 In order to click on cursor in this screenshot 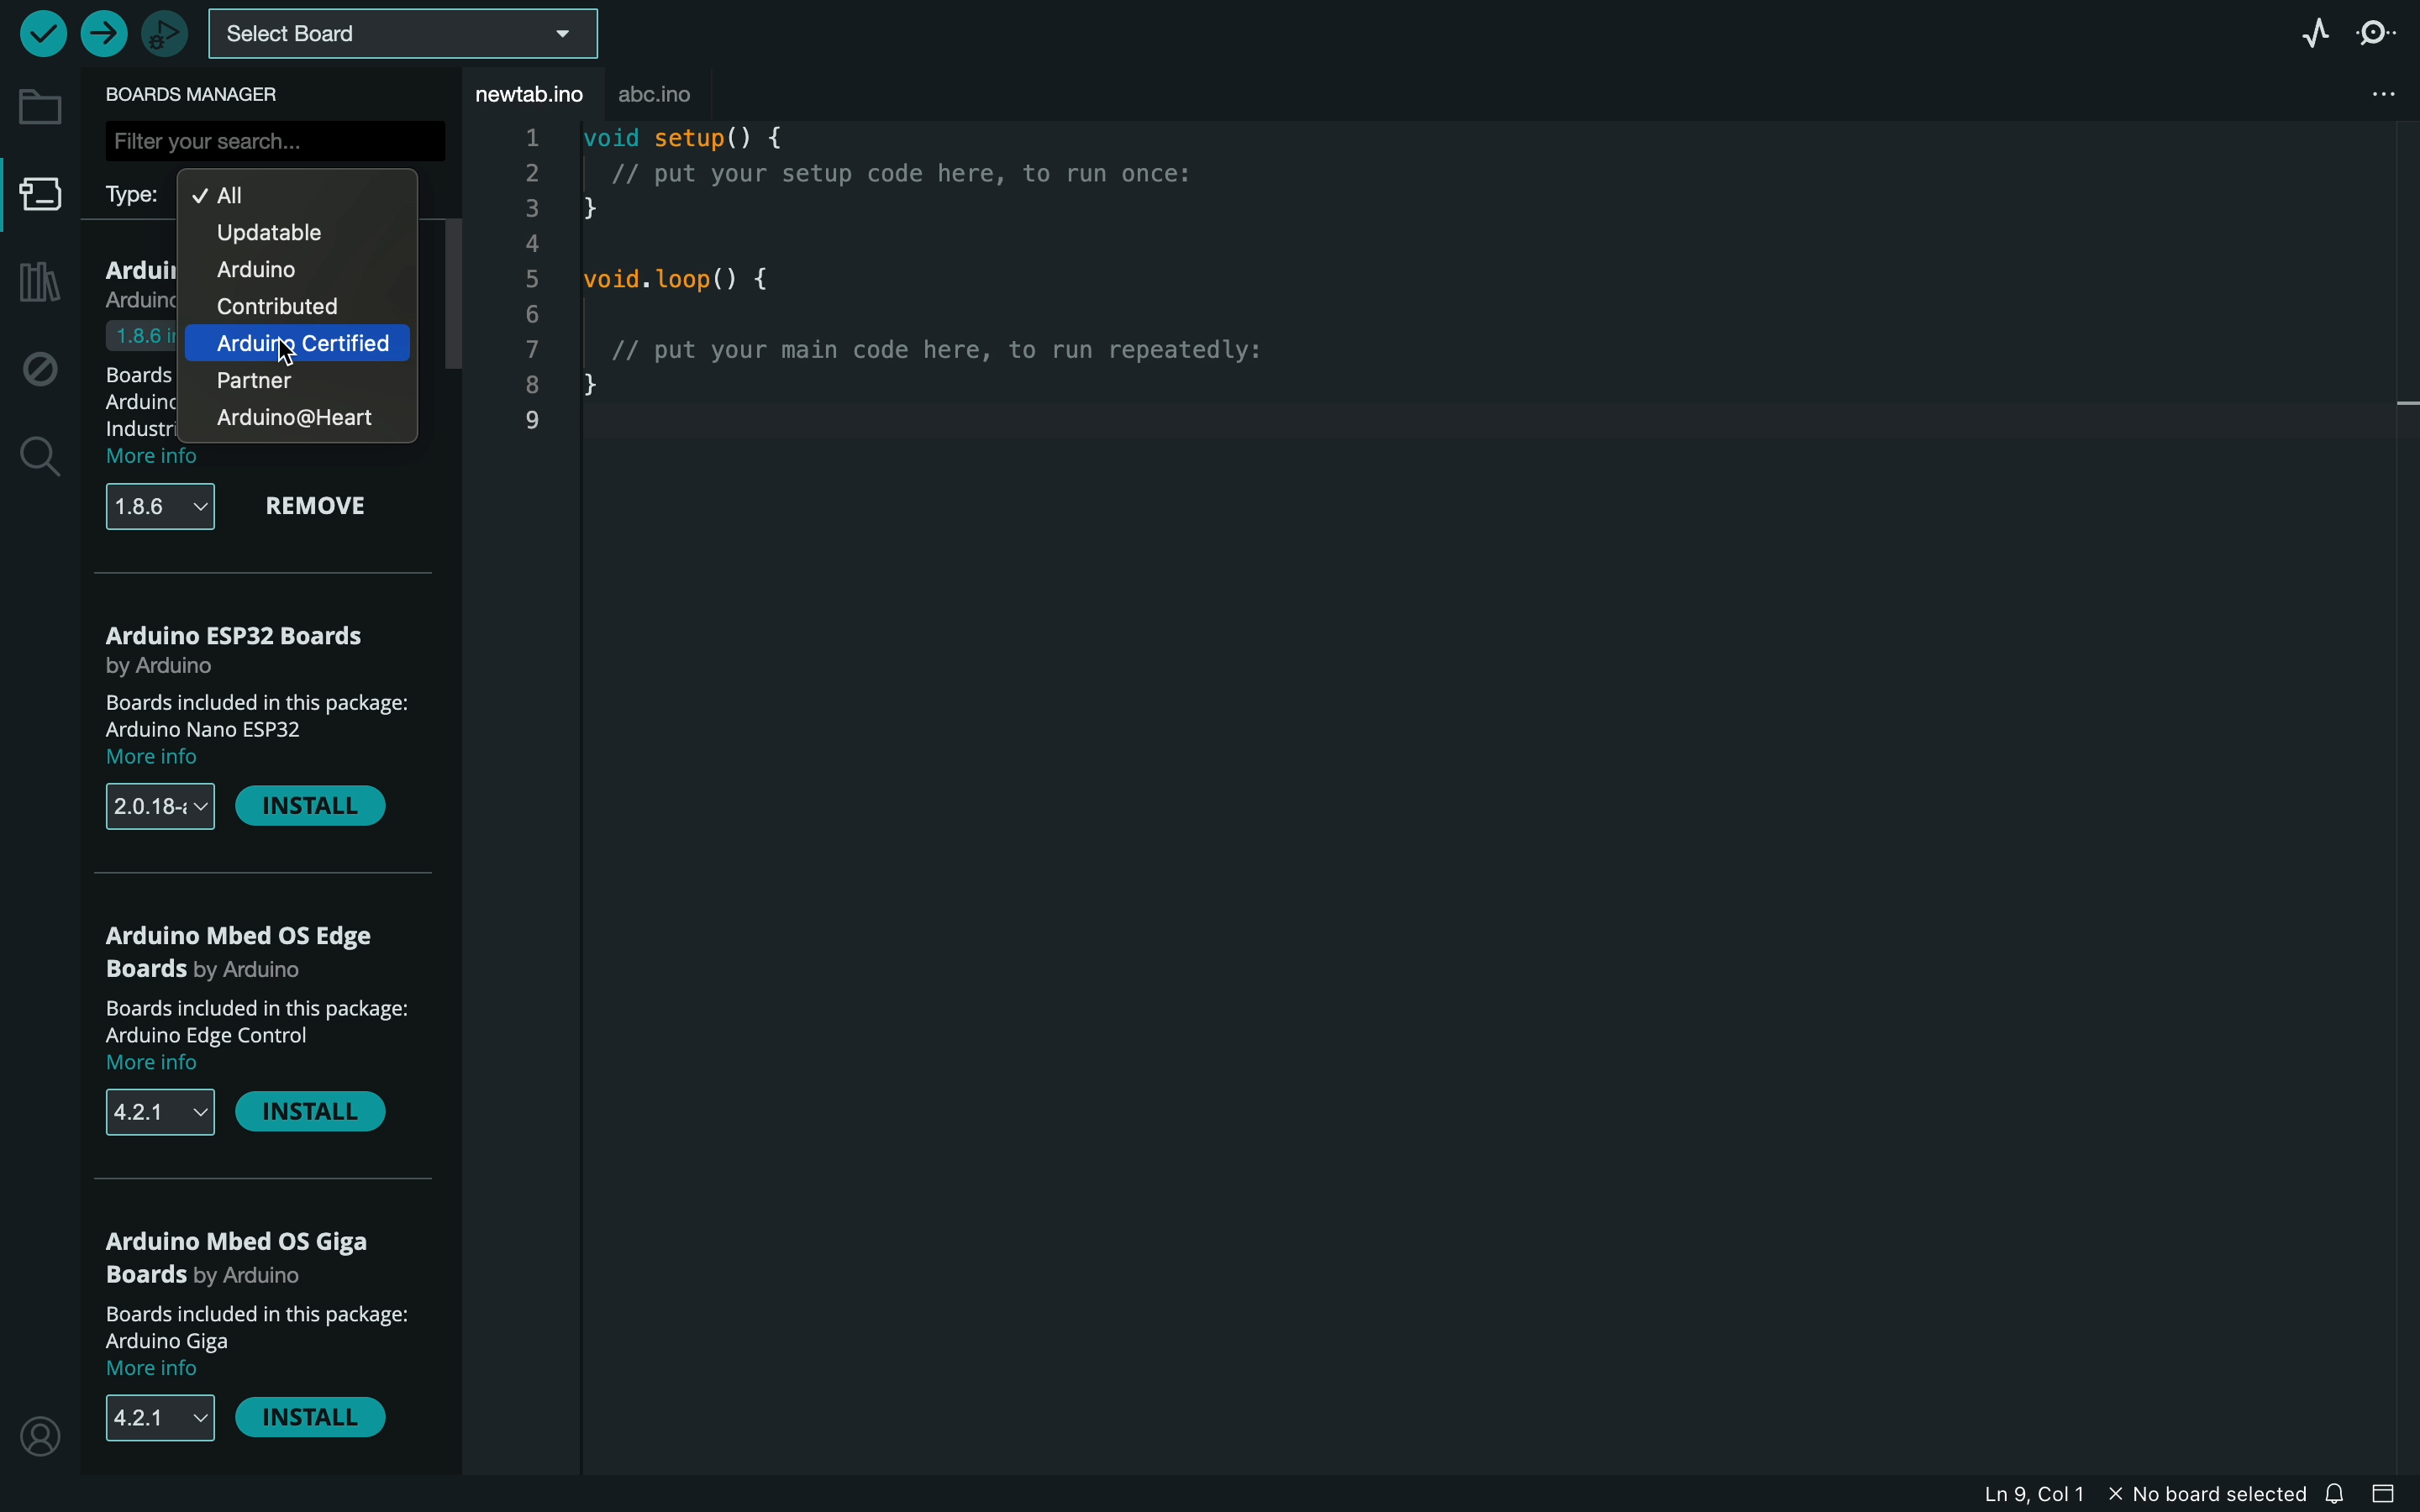, I will do `click(287, 354)`.